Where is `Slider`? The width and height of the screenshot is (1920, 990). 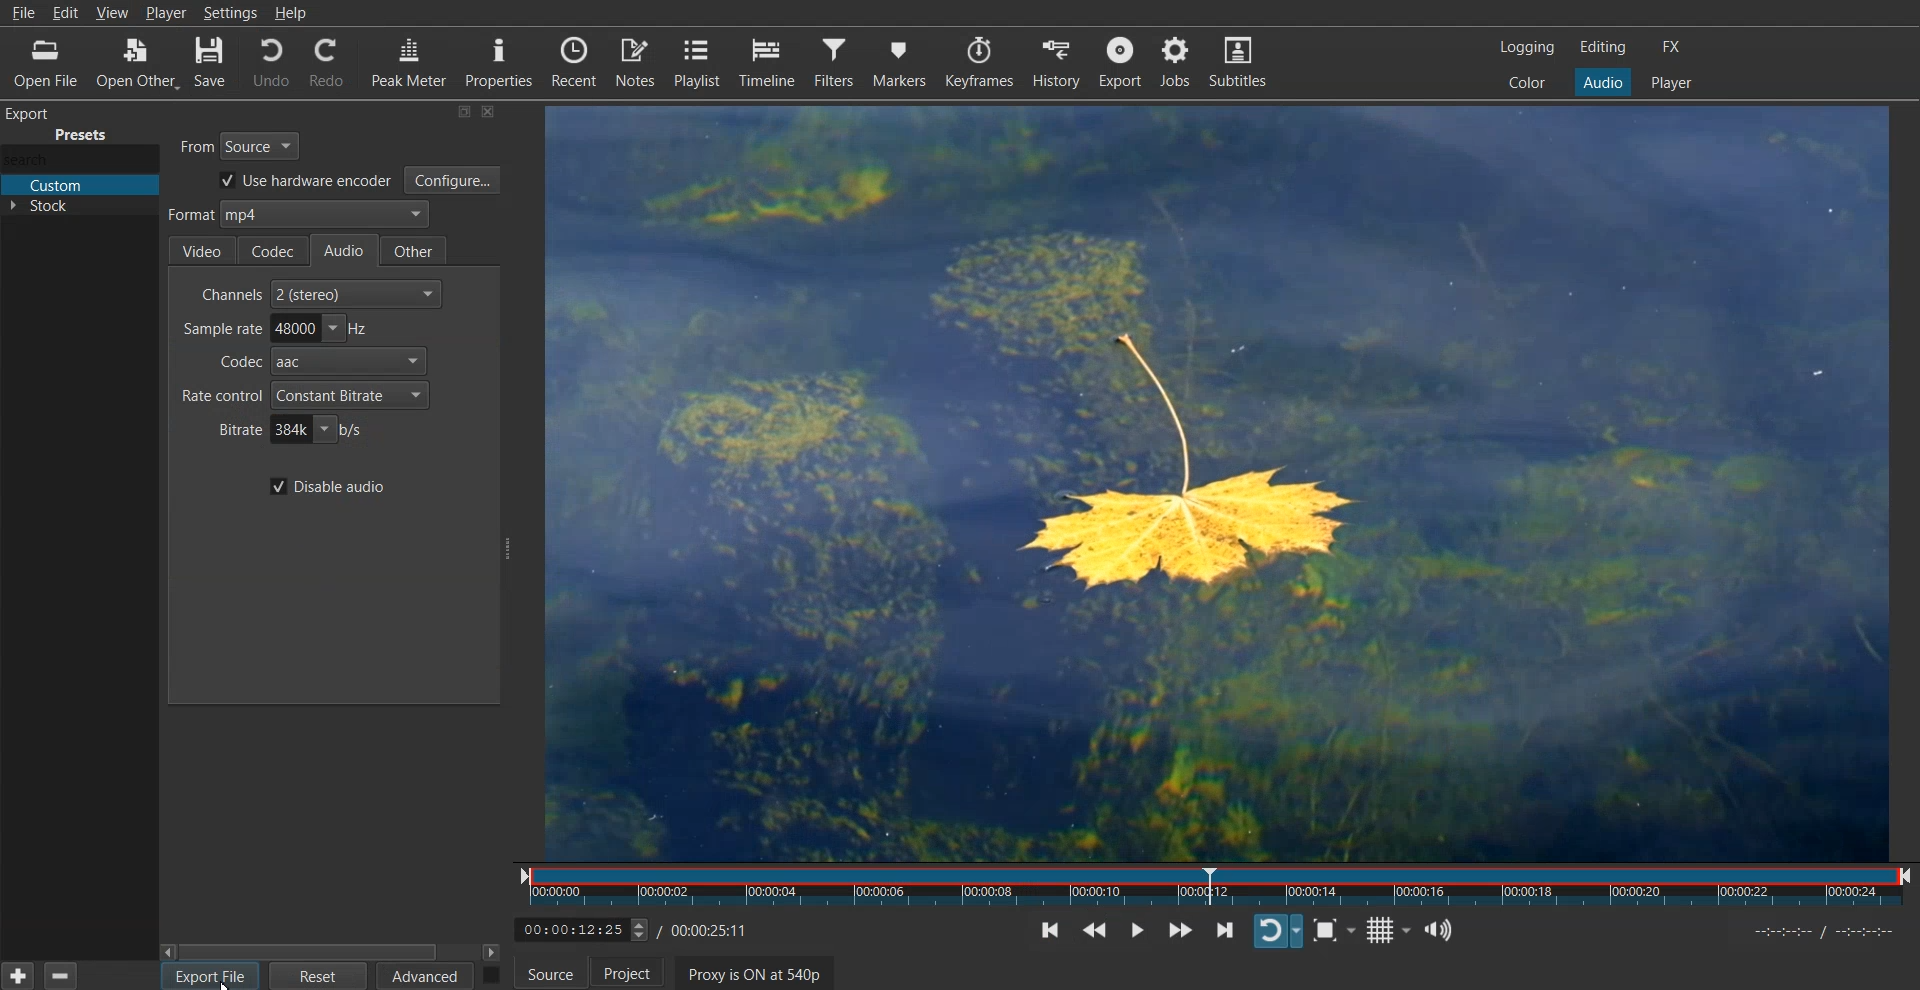
Slider is located at coordinates (1219, 887).